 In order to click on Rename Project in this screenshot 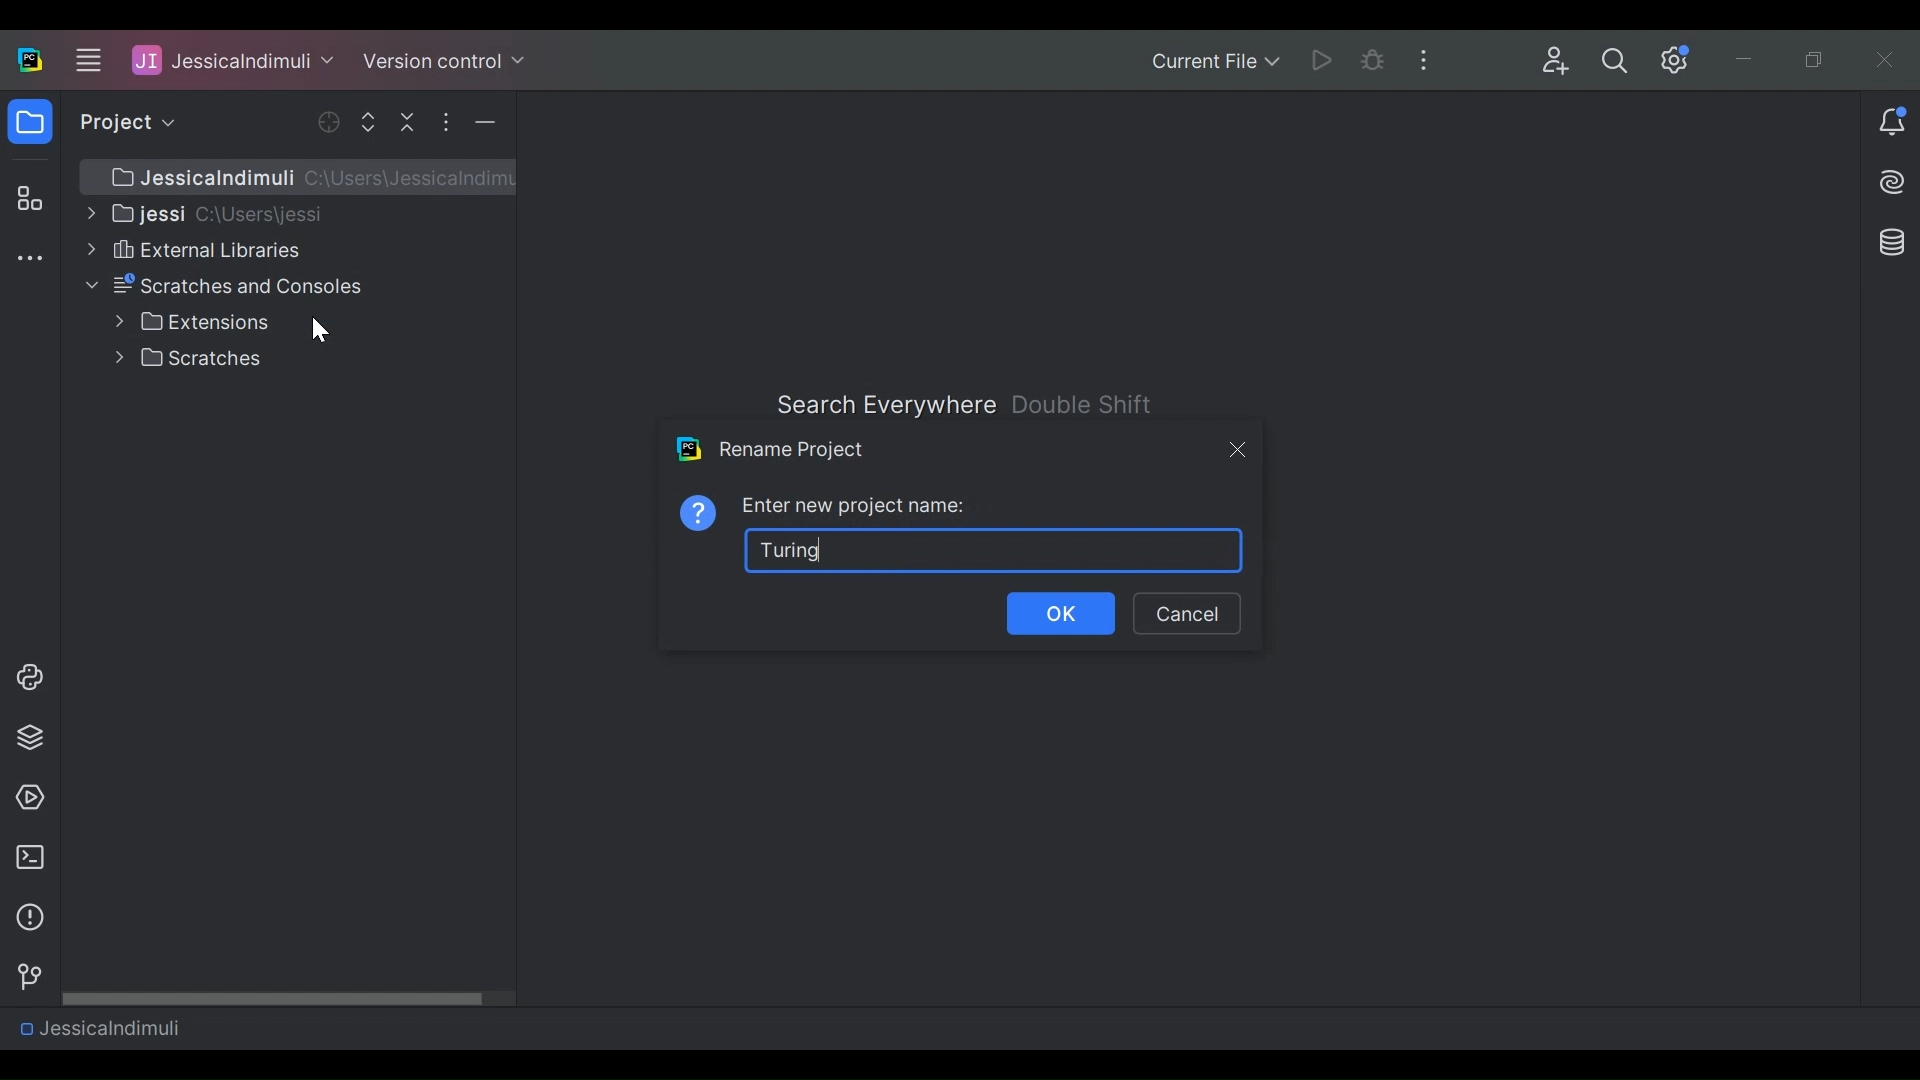, I will do `click(771, 449)`.